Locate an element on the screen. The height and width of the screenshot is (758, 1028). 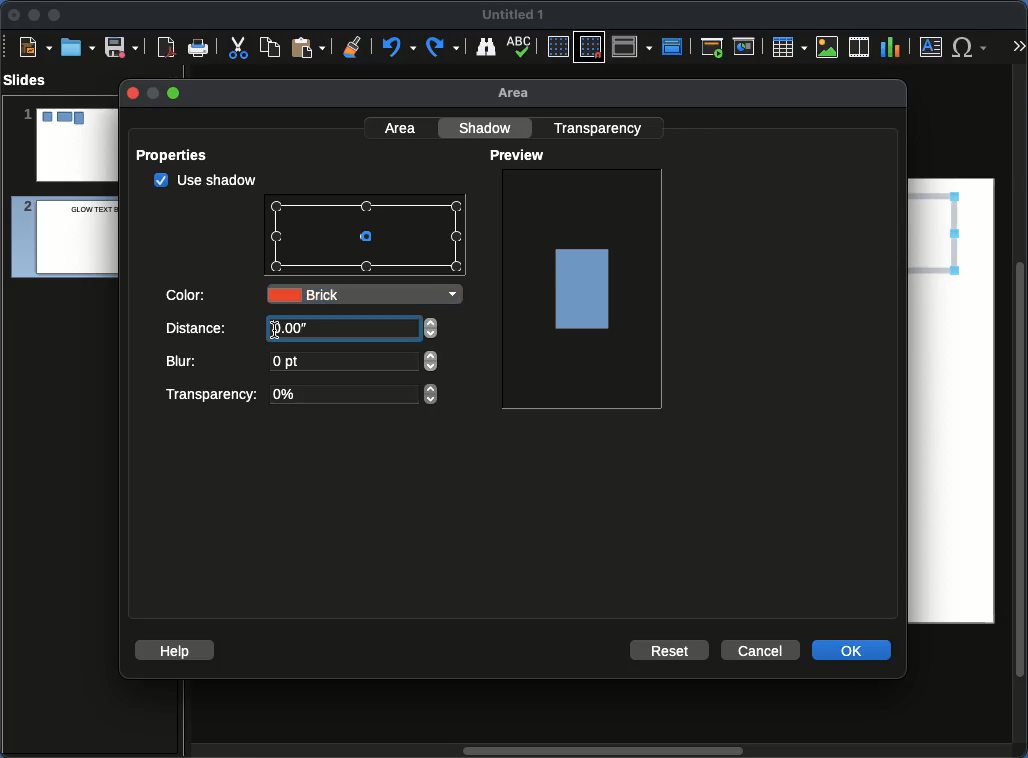
adjust is located at coordinates (431, 329).